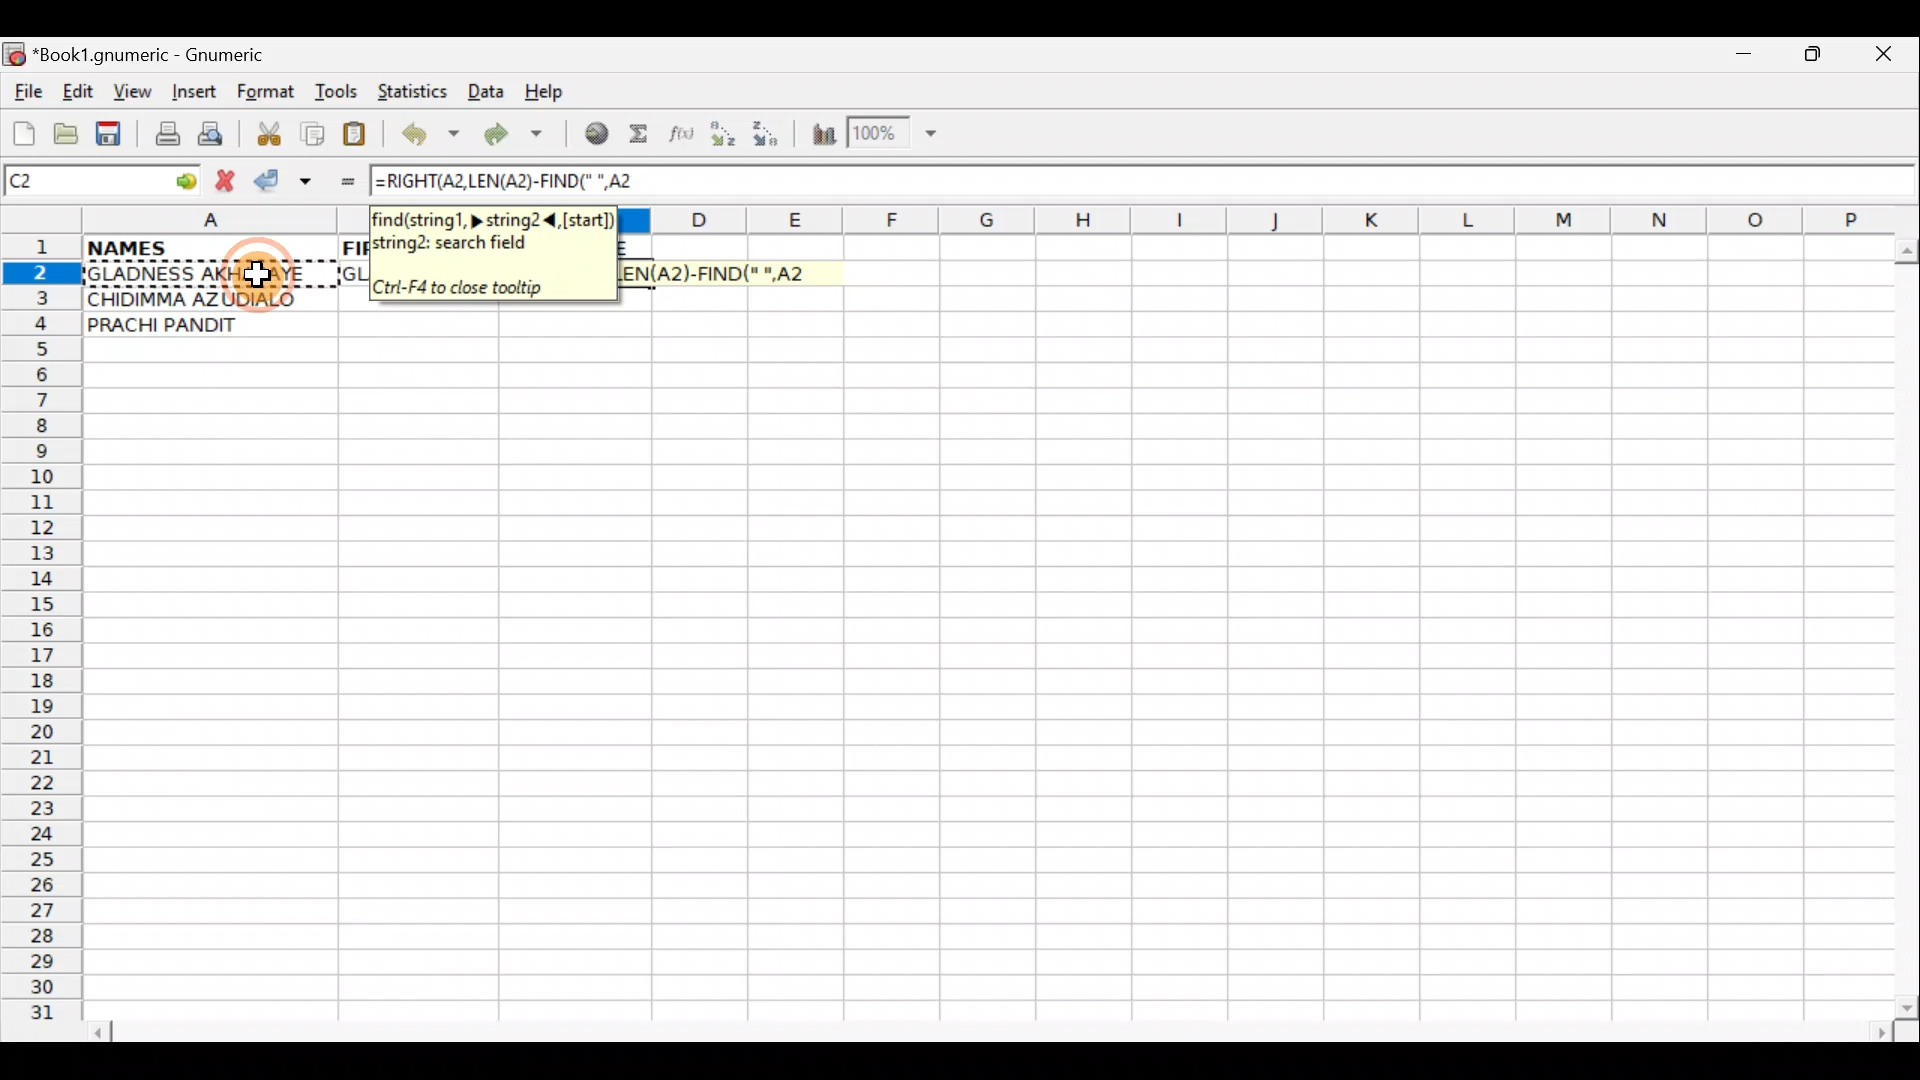 This screenshot has width=1920, height=1080. I want to click on Statistics, so click(418, 90).